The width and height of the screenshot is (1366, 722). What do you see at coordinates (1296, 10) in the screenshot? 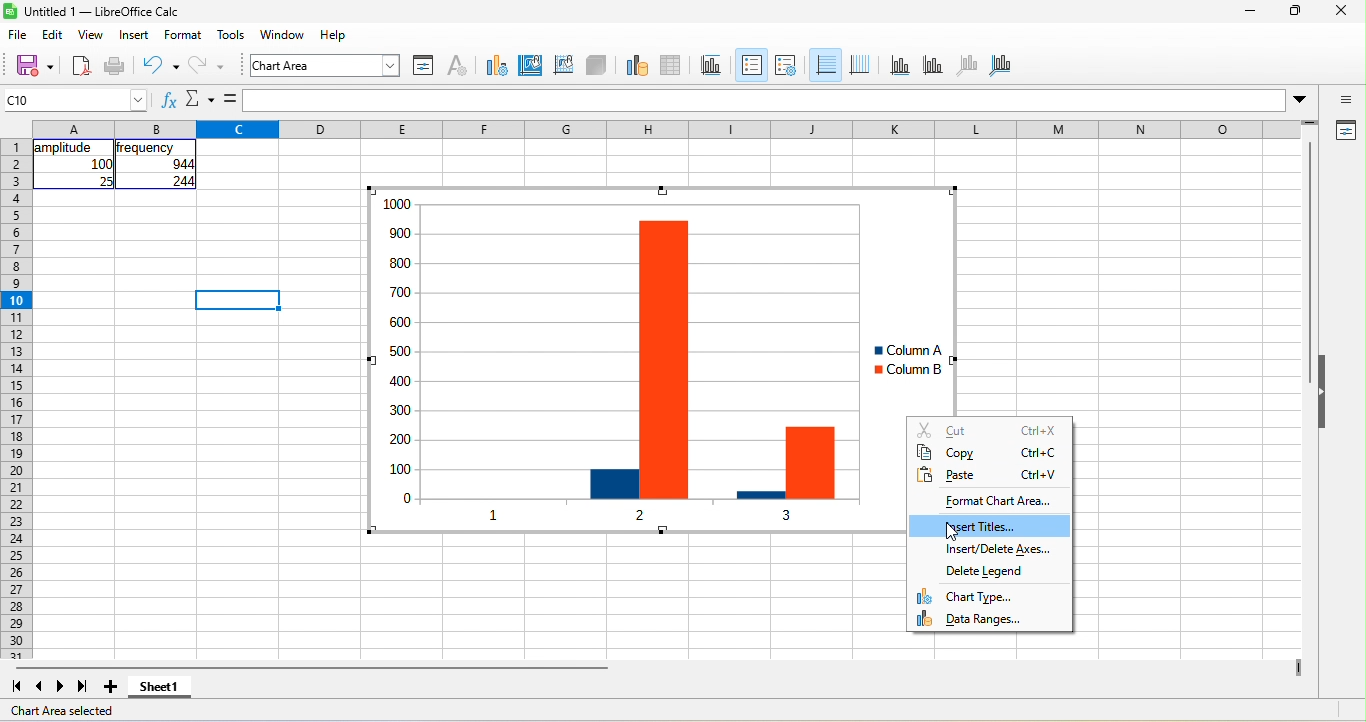
I see `maximize` at bounding box center [1296, 10].